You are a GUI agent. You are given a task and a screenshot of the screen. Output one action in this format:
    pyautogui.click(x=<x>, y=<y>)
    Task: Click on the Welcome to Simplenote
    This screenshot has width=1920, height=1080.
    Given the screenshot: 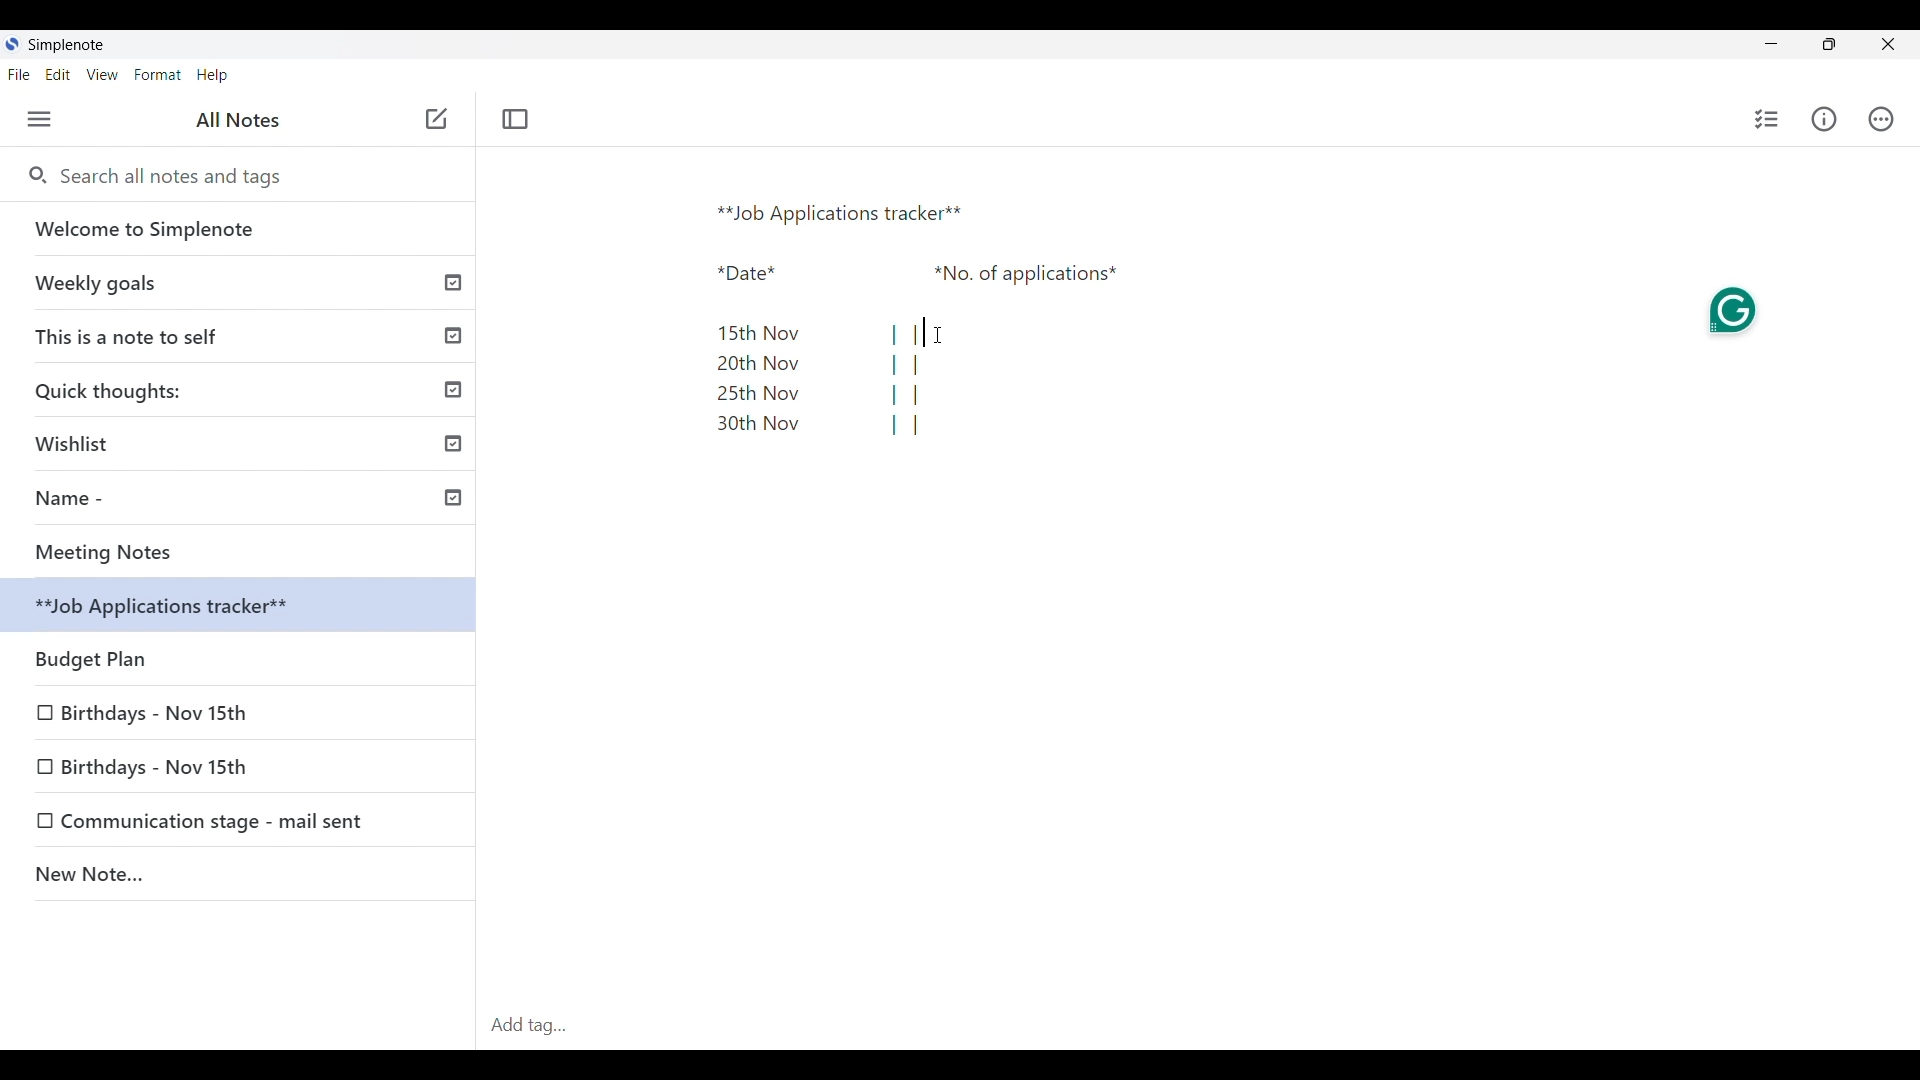 What is the action you would take?
    pyautogui.click(x=239, y=229)
    